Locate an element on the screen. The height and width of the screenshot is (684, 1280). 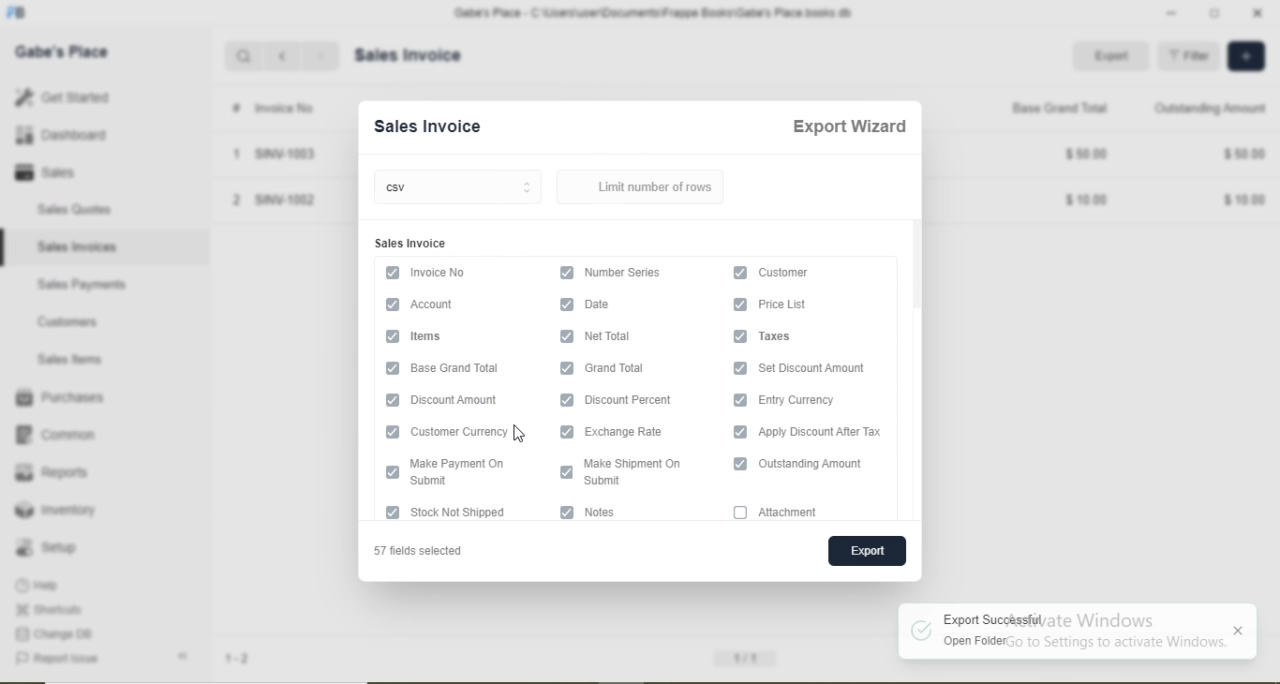
checkbox is located at coordinates (568, 512).